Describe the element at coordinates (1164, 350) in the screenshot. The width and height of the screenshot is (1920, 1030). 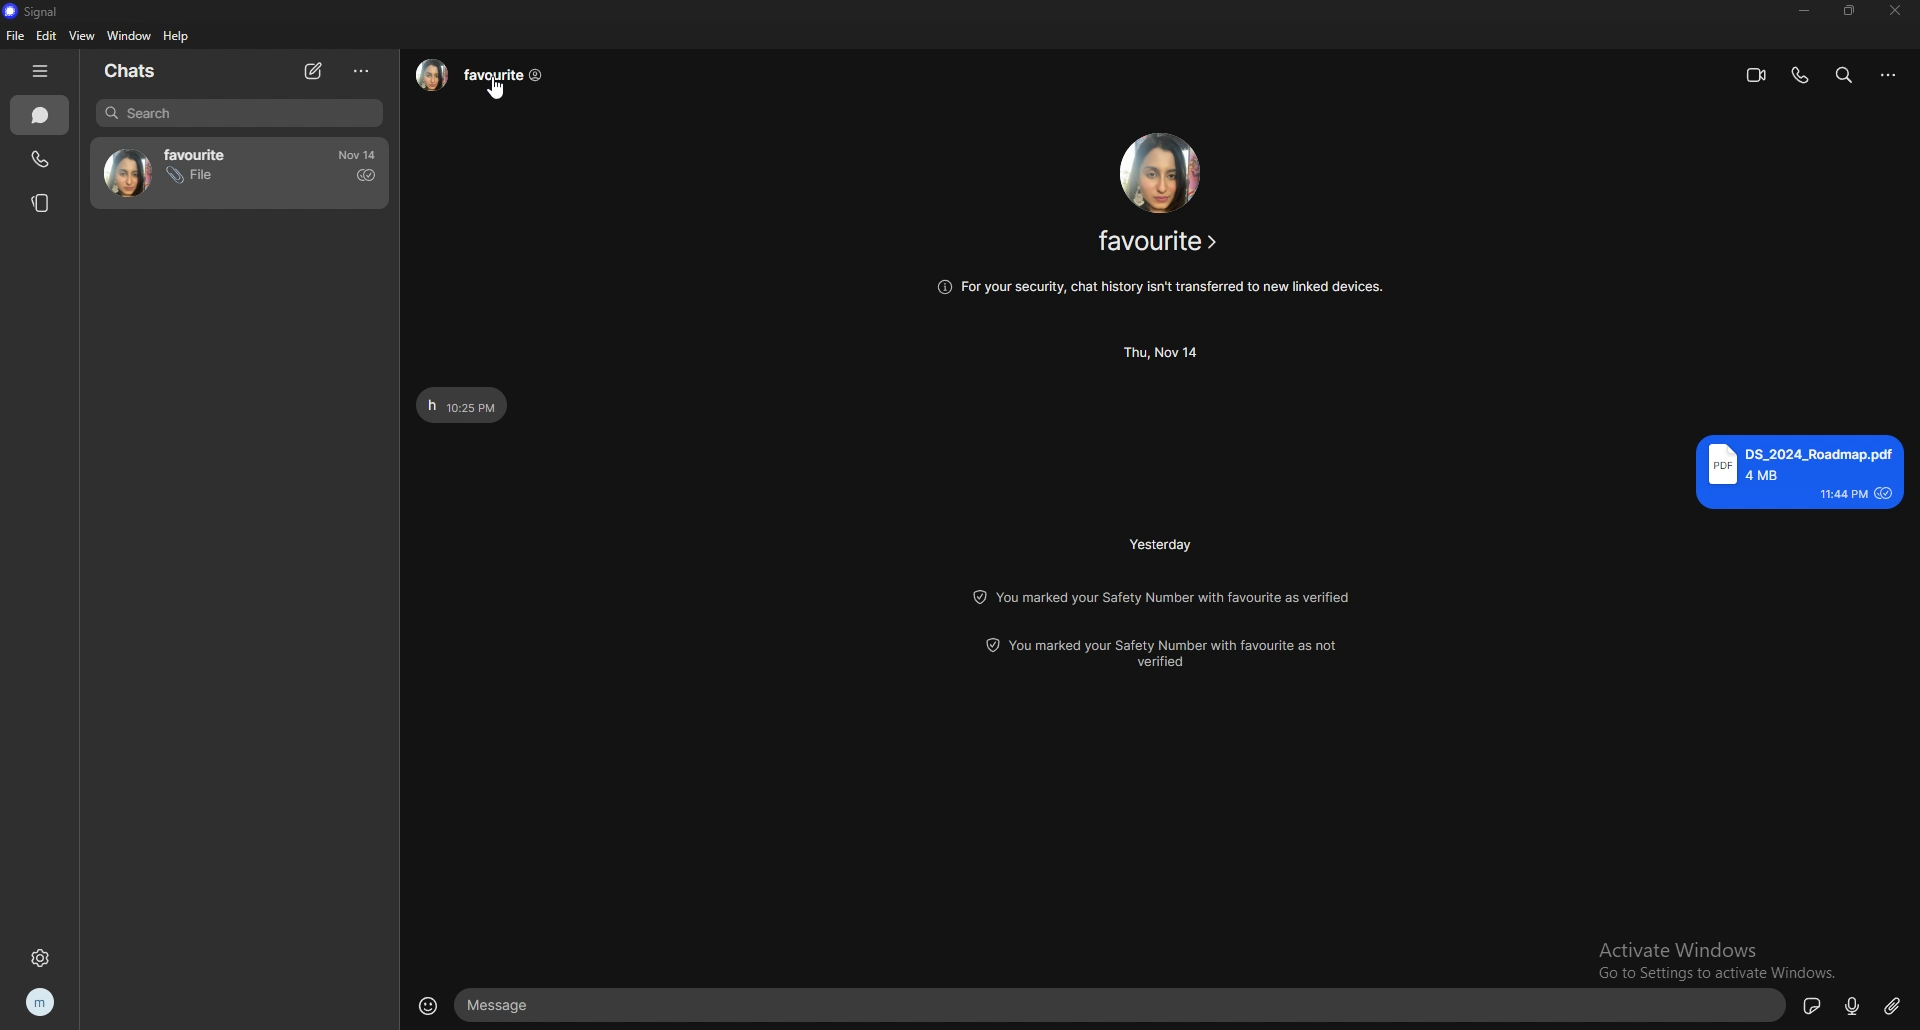
I see `time` at that location.